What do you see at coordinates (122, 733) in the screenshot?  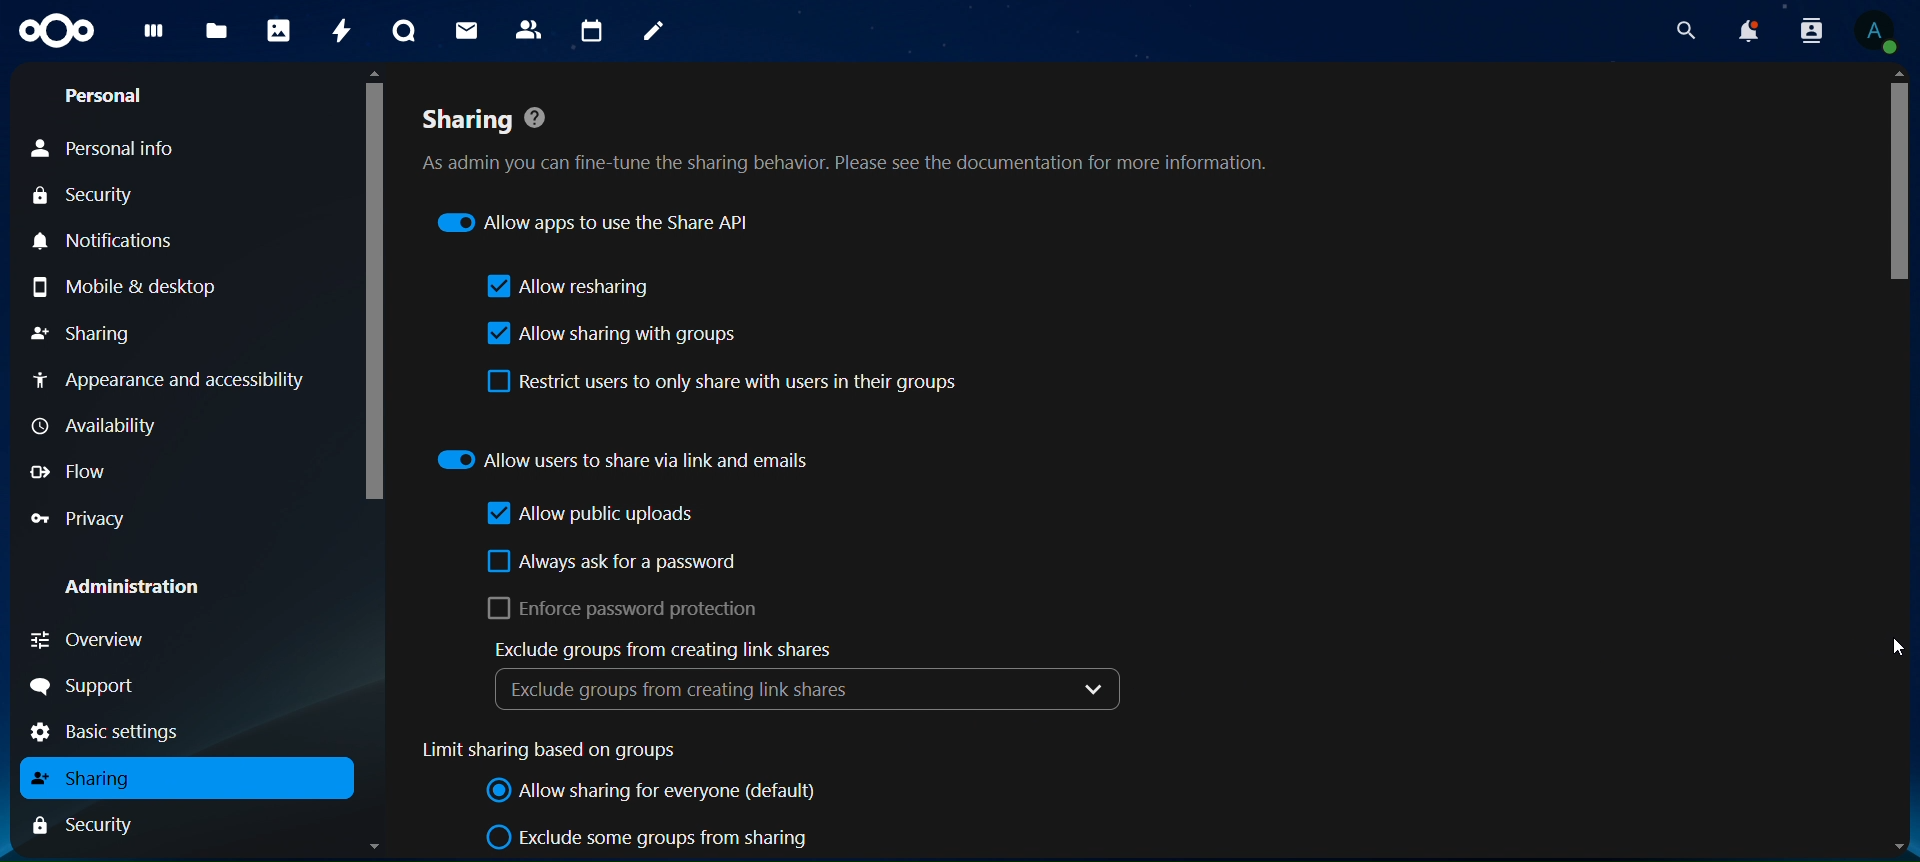 I see `basic settings` at bounding box center [122, 733].